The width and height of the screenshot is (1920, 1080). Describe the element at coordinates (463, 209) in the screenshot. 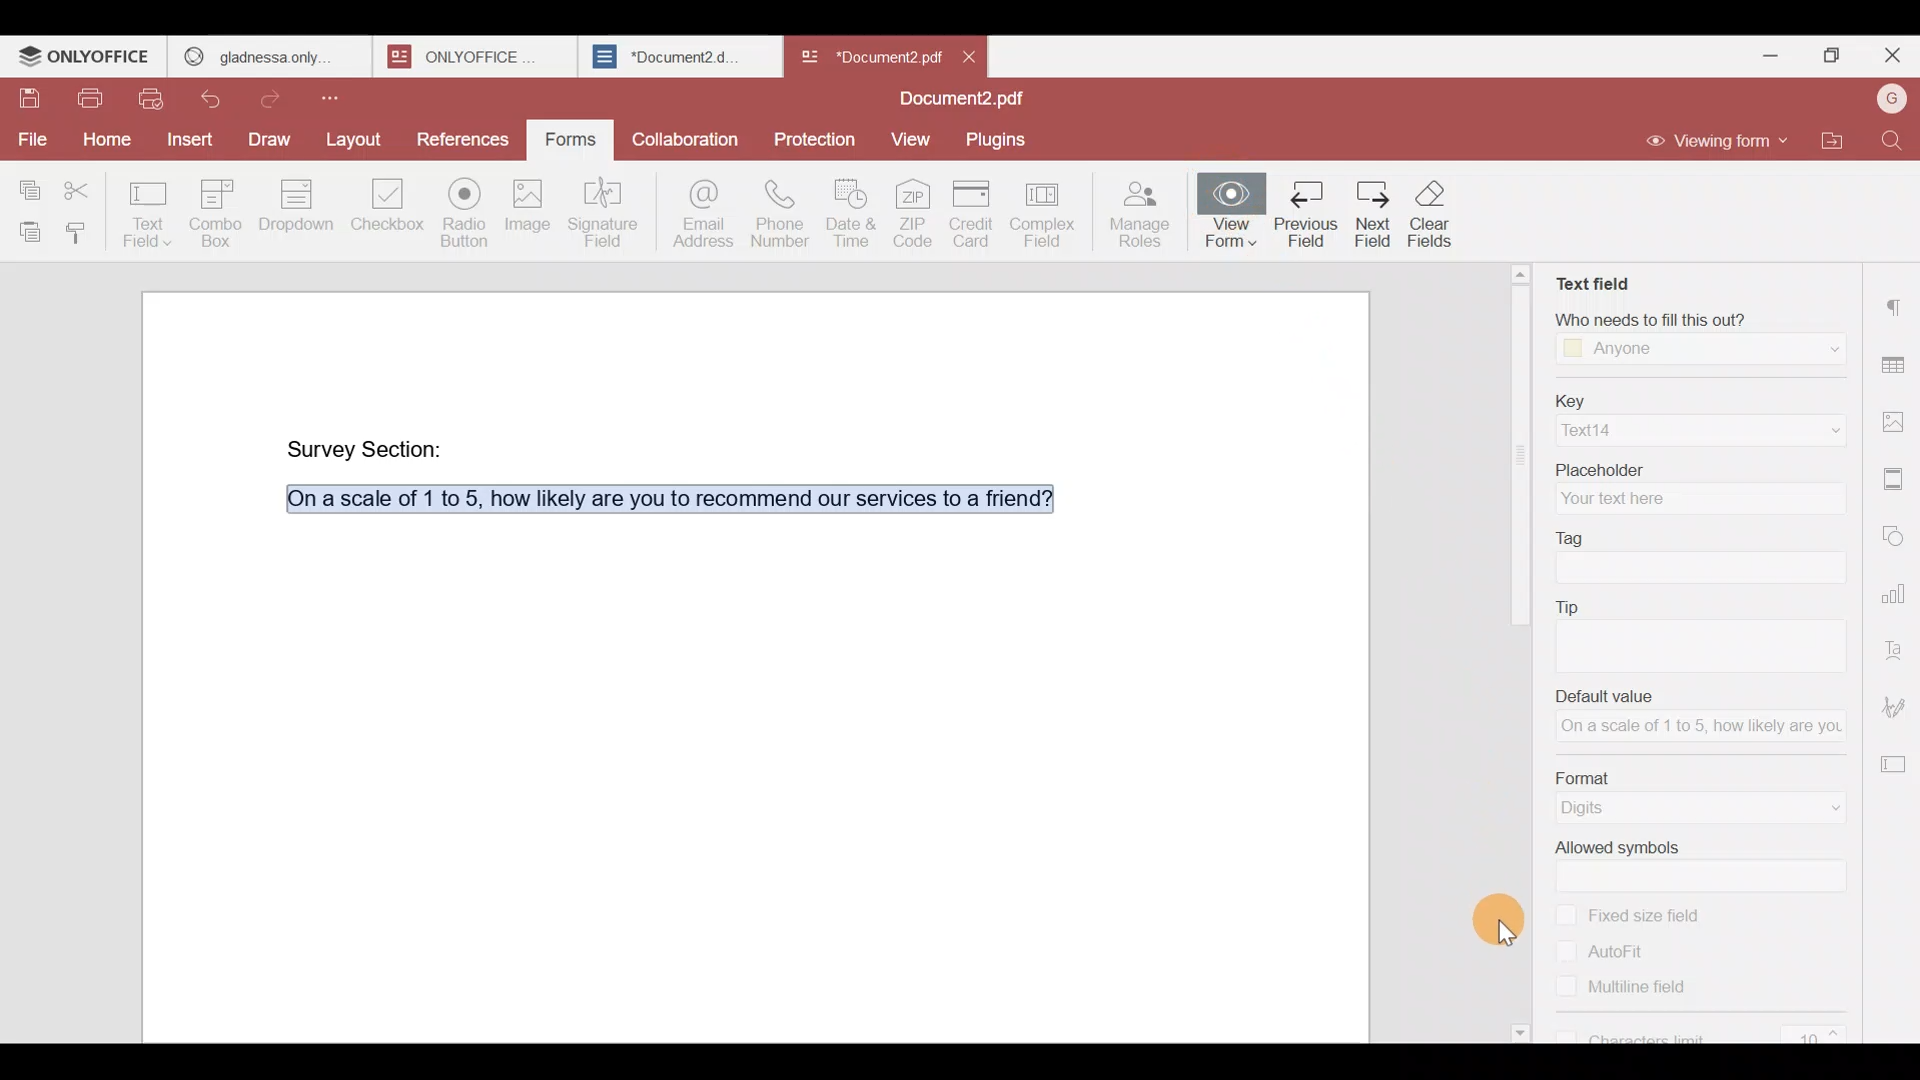

I see `Radio` at that location.